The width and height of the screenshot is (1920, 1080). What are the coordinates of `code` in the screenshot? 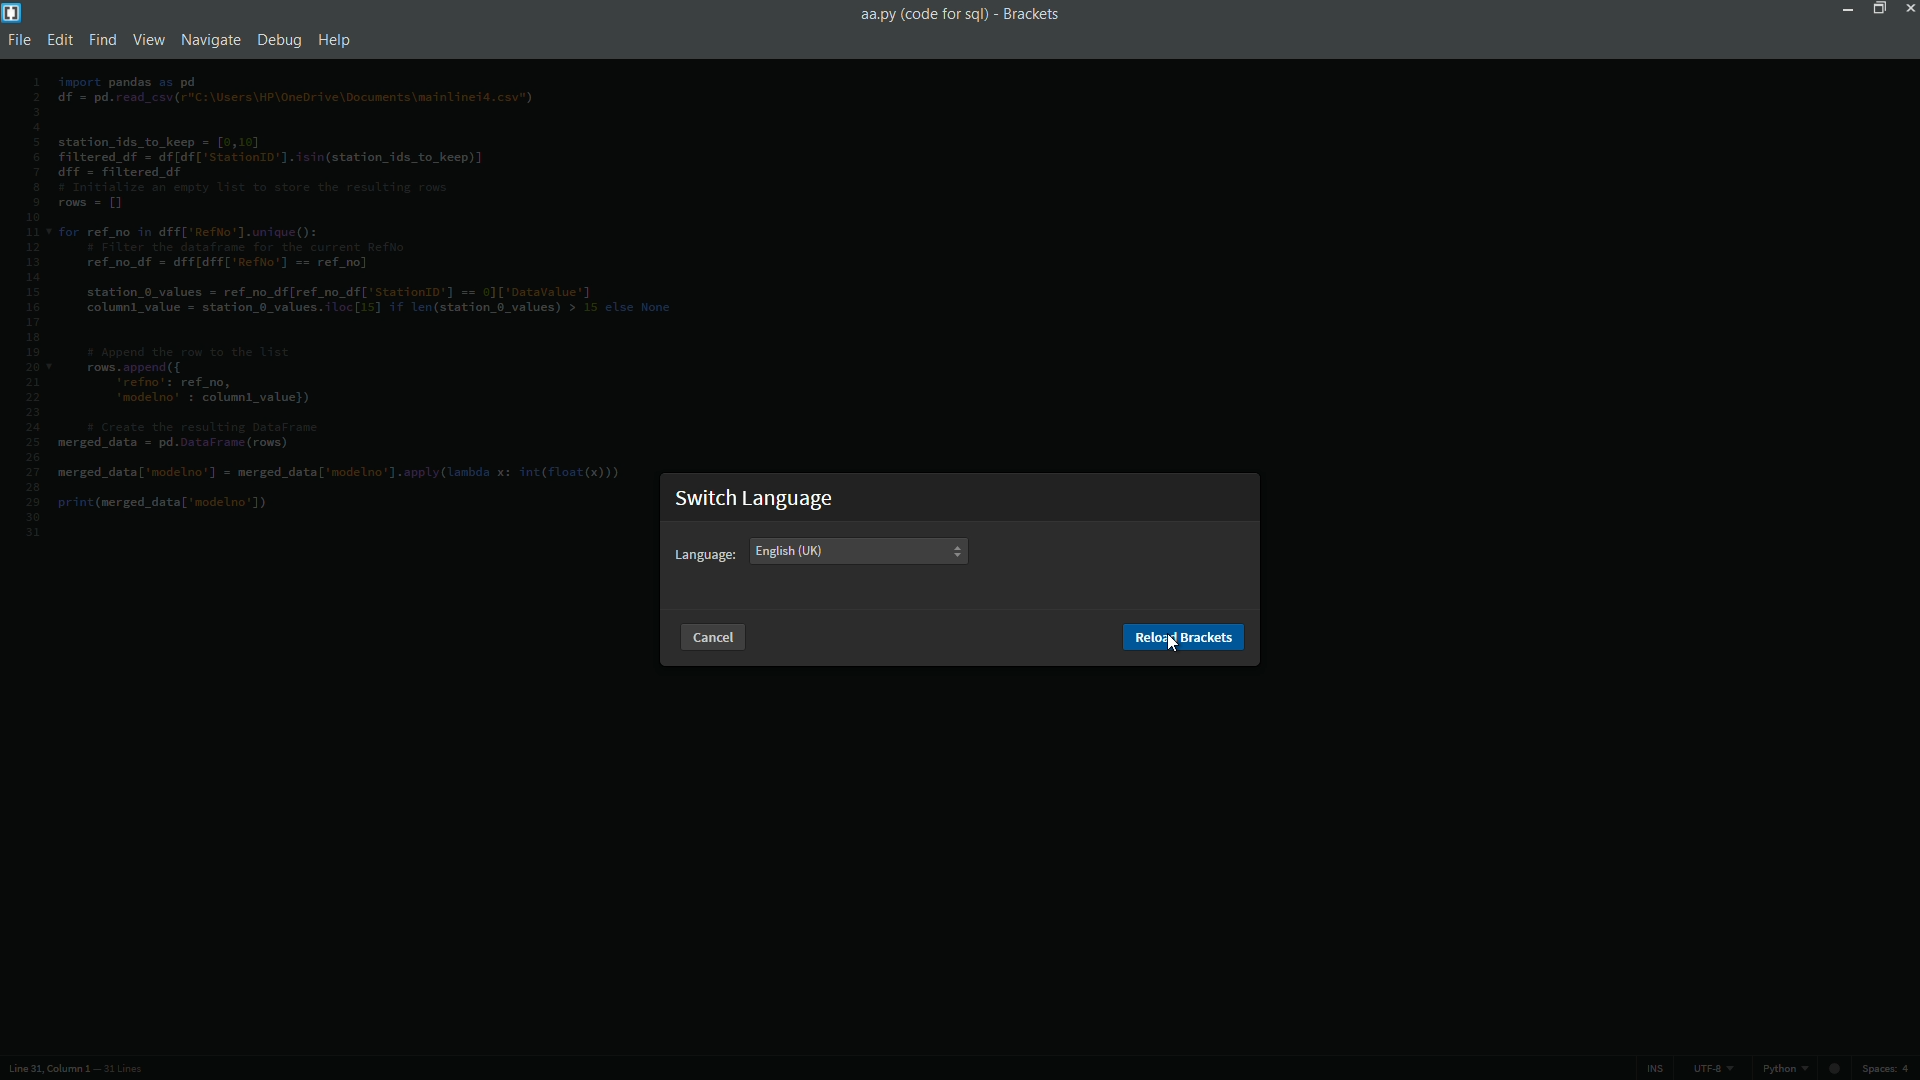 It's located at (353, 298).